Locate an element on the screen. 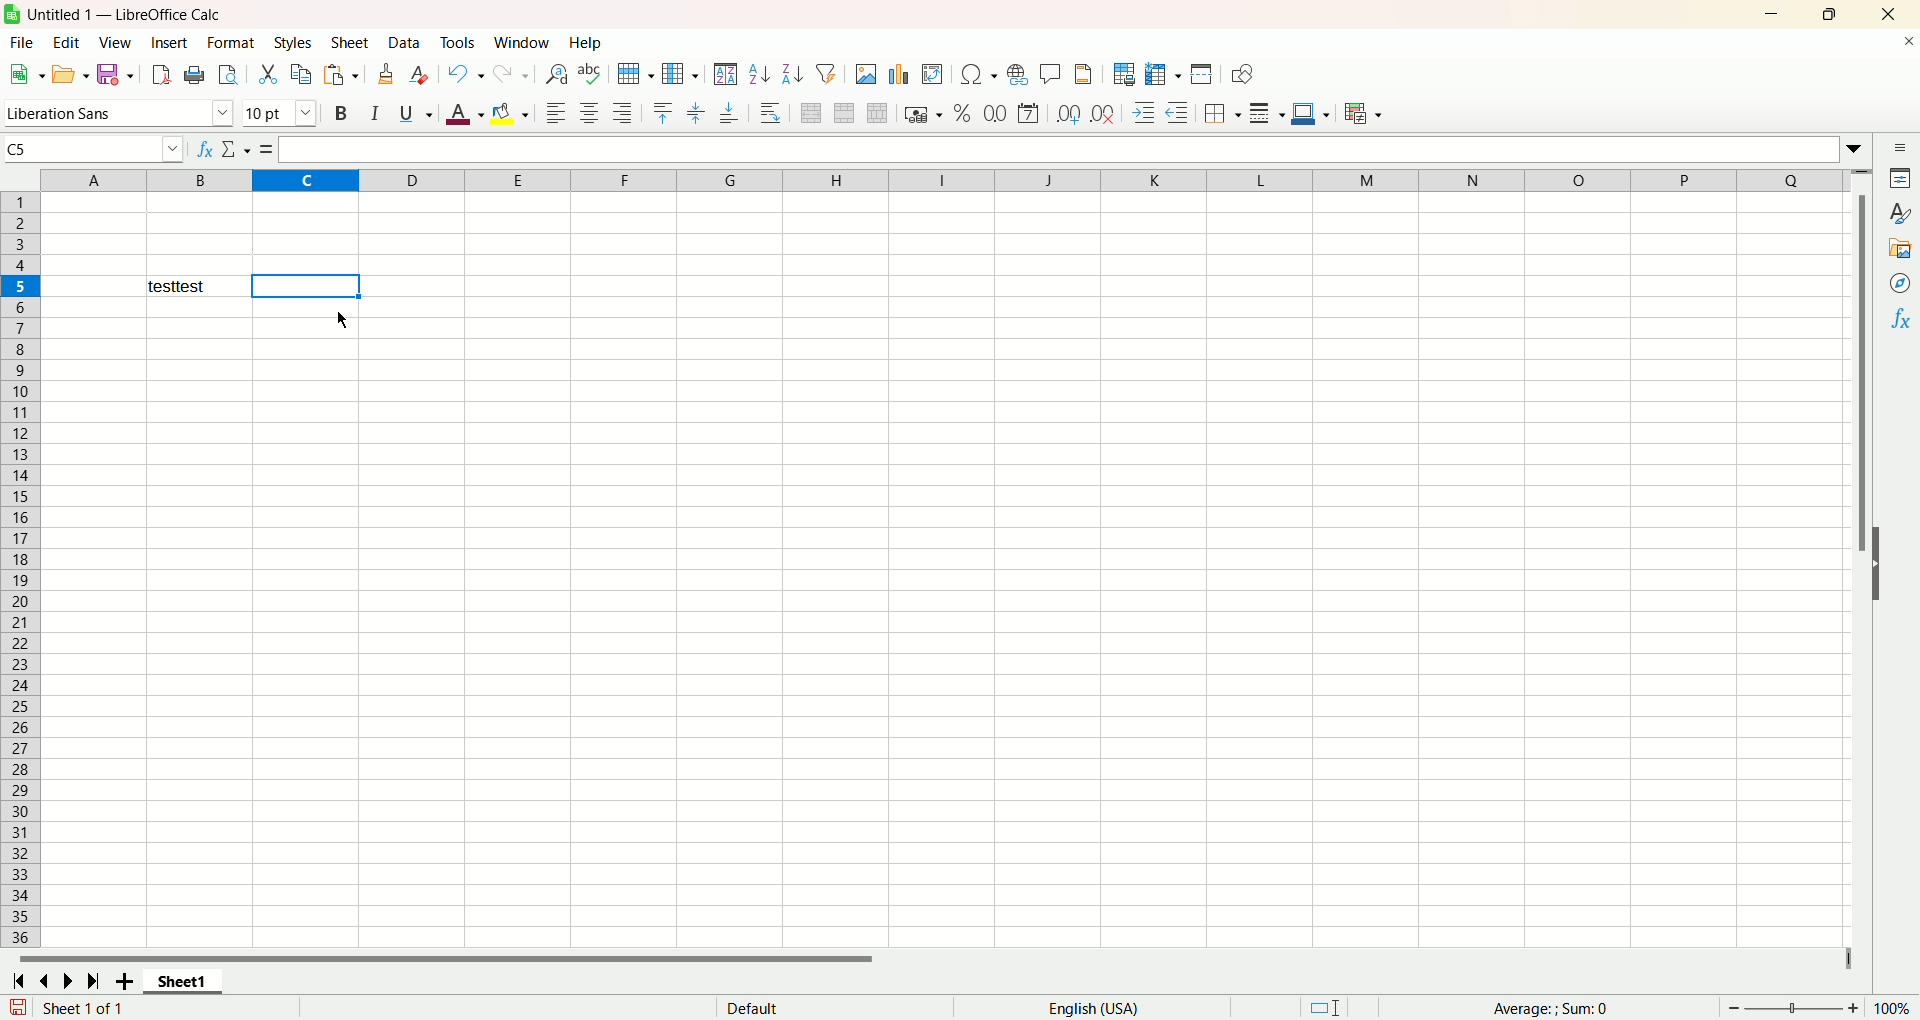  bold is located at coordinates (342, 115).